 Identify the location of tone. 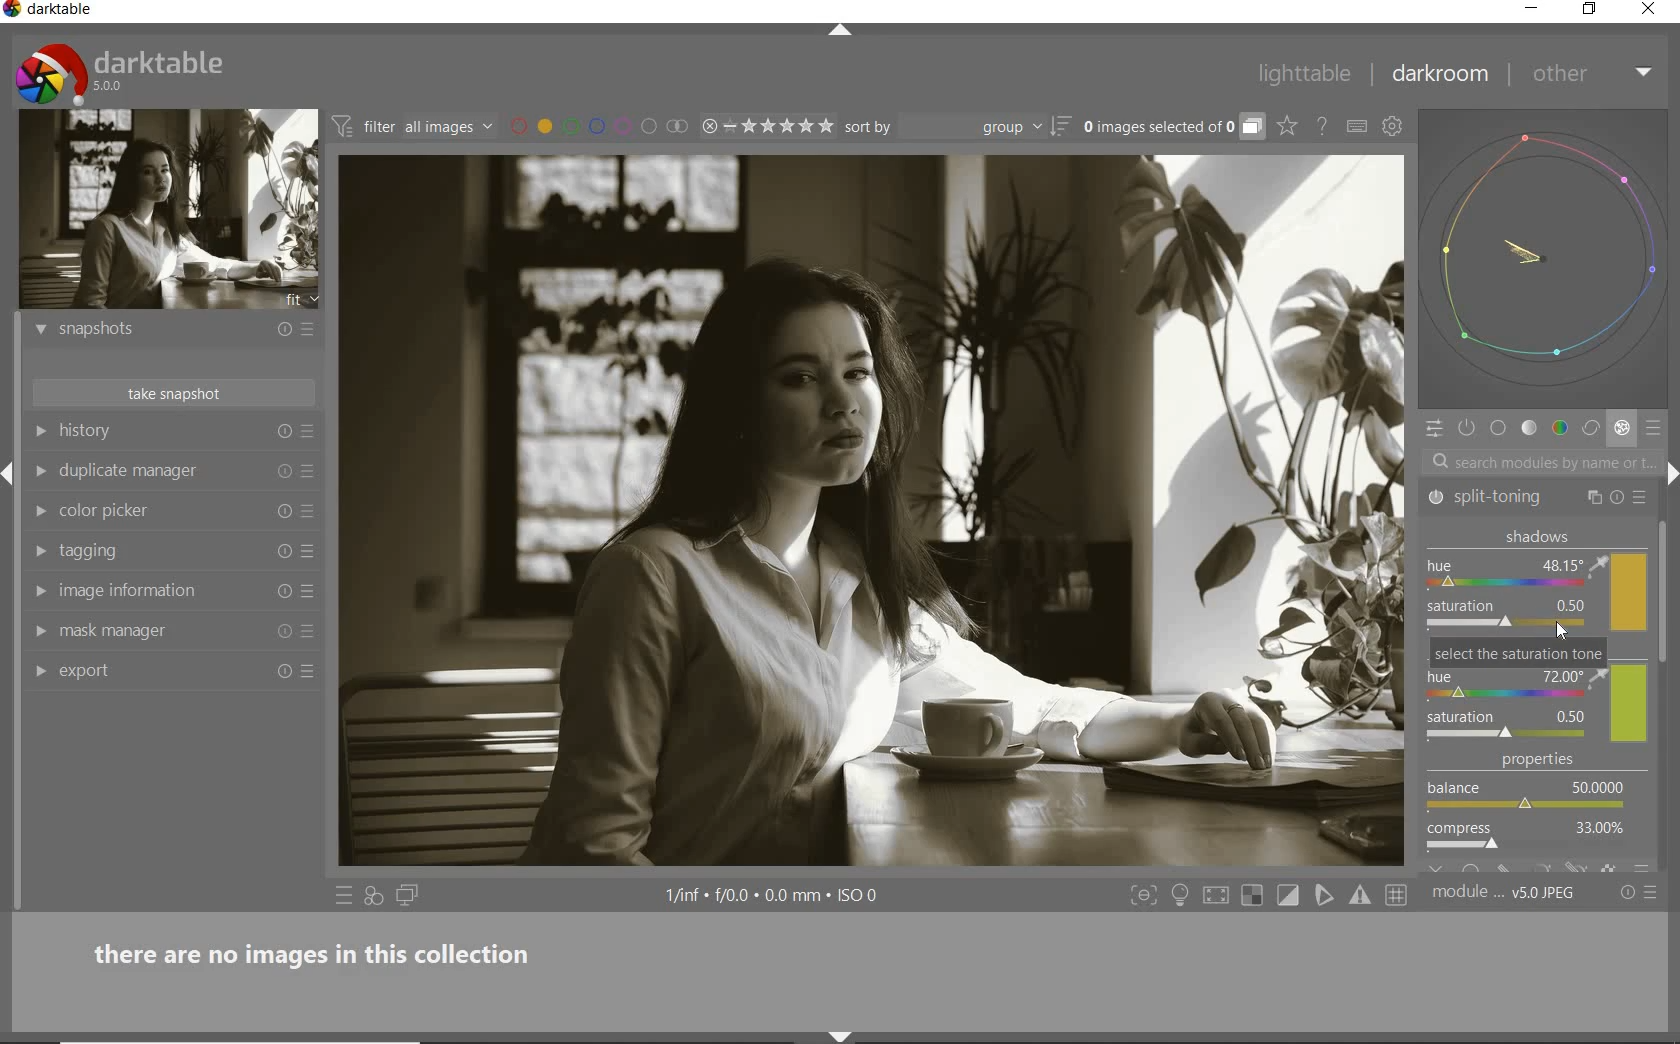
(1530, 430).